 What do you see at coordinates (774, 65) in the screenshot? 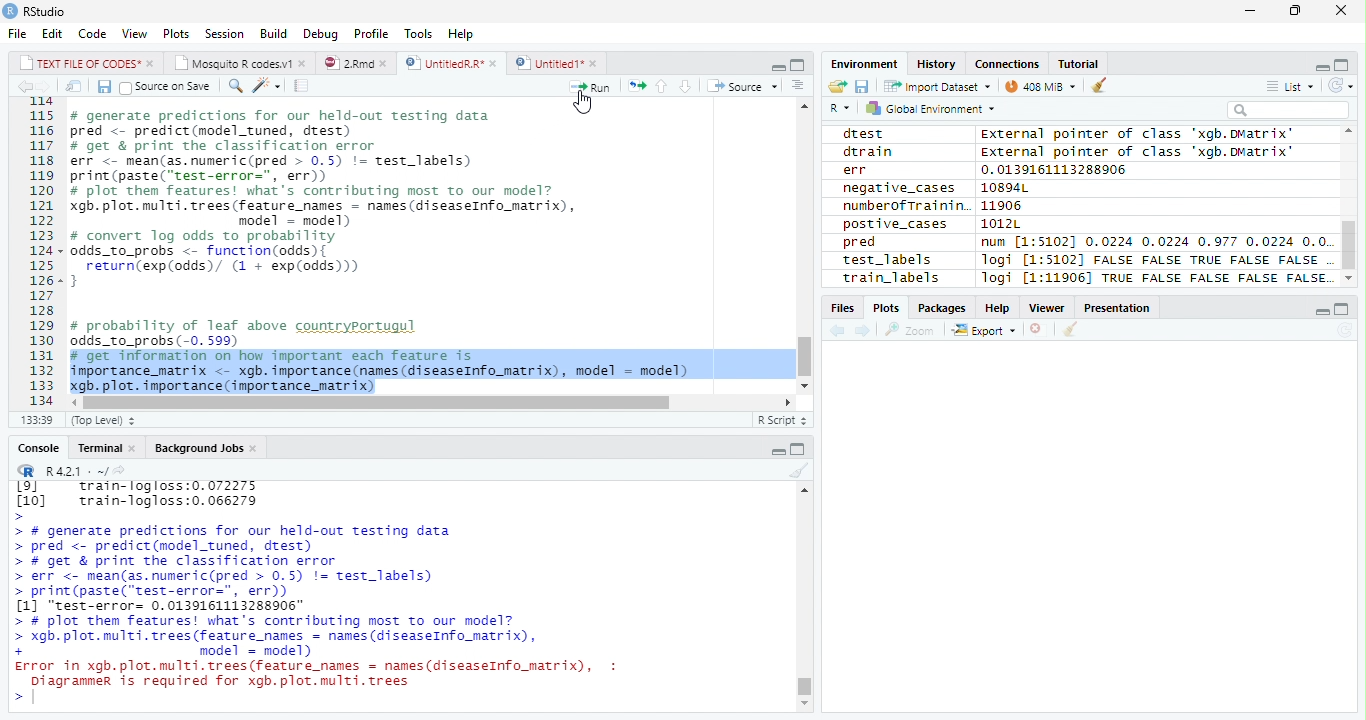
I see `Minimize` at bounding box center [774, 65].